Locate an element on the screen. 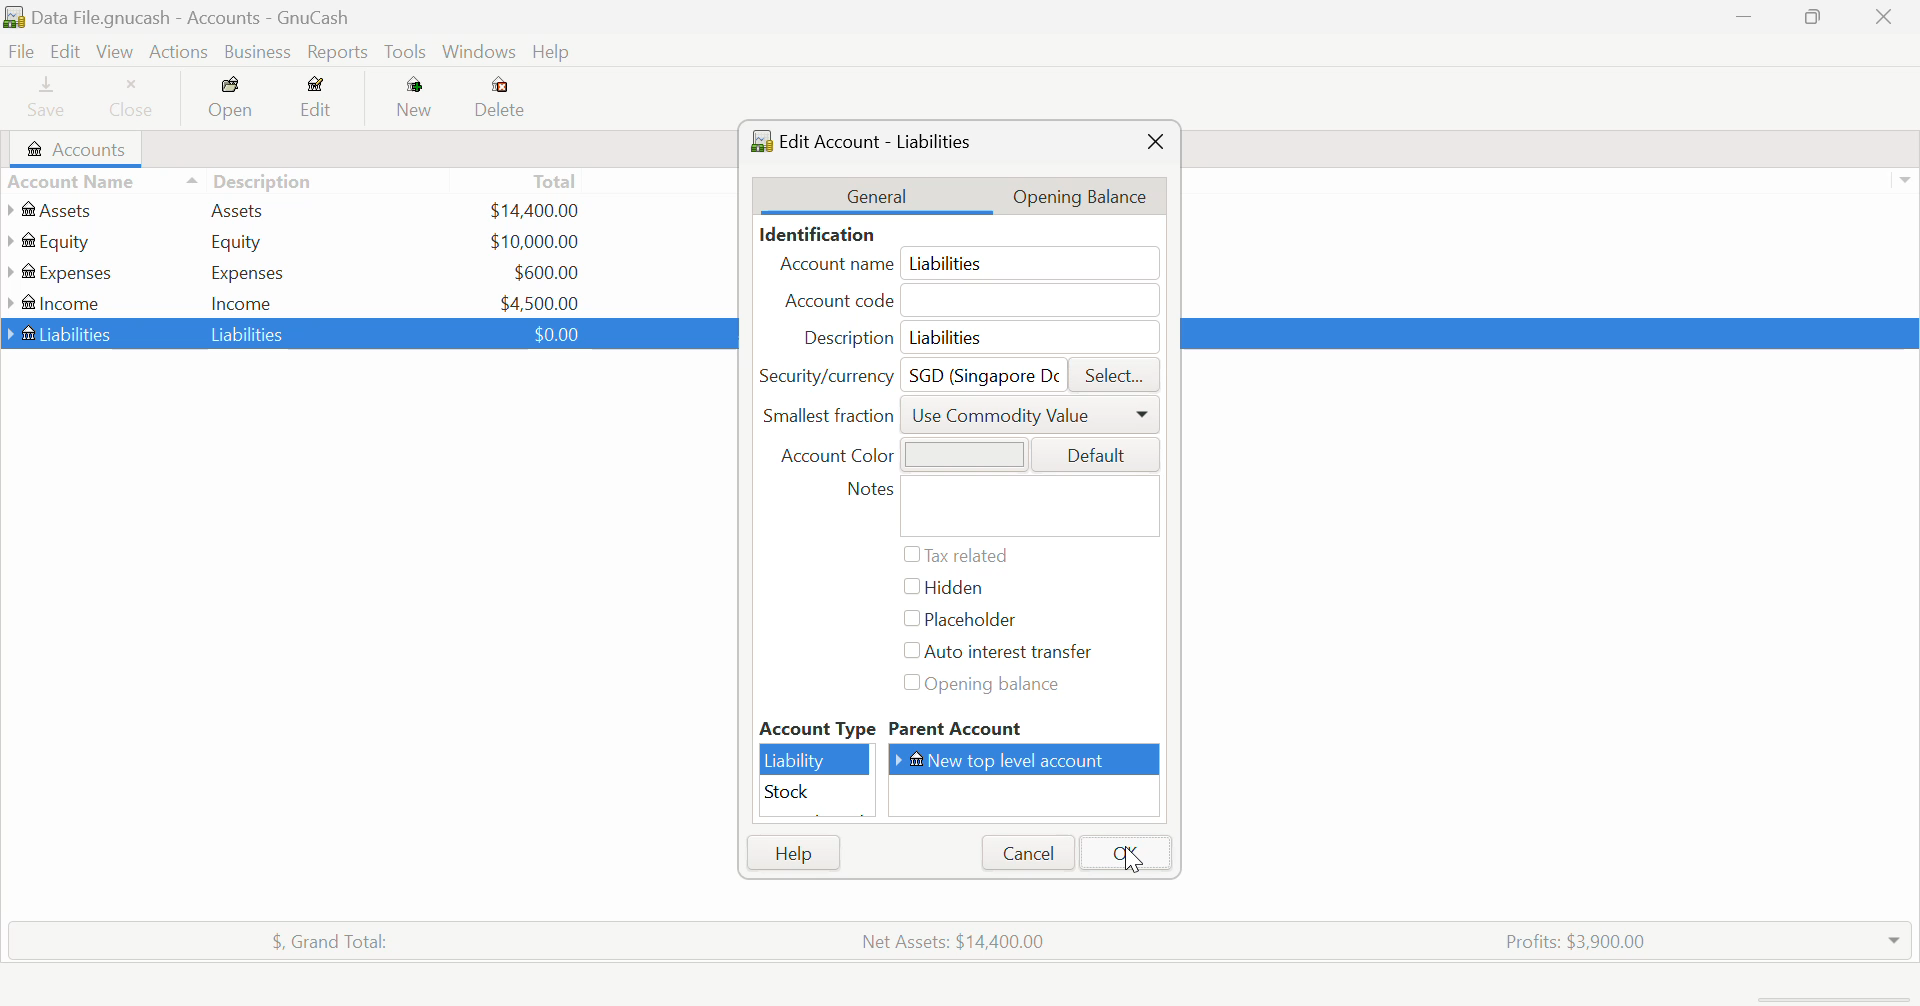 The image size is (1920, 1006). Actions is located at coordinates (176, 52).